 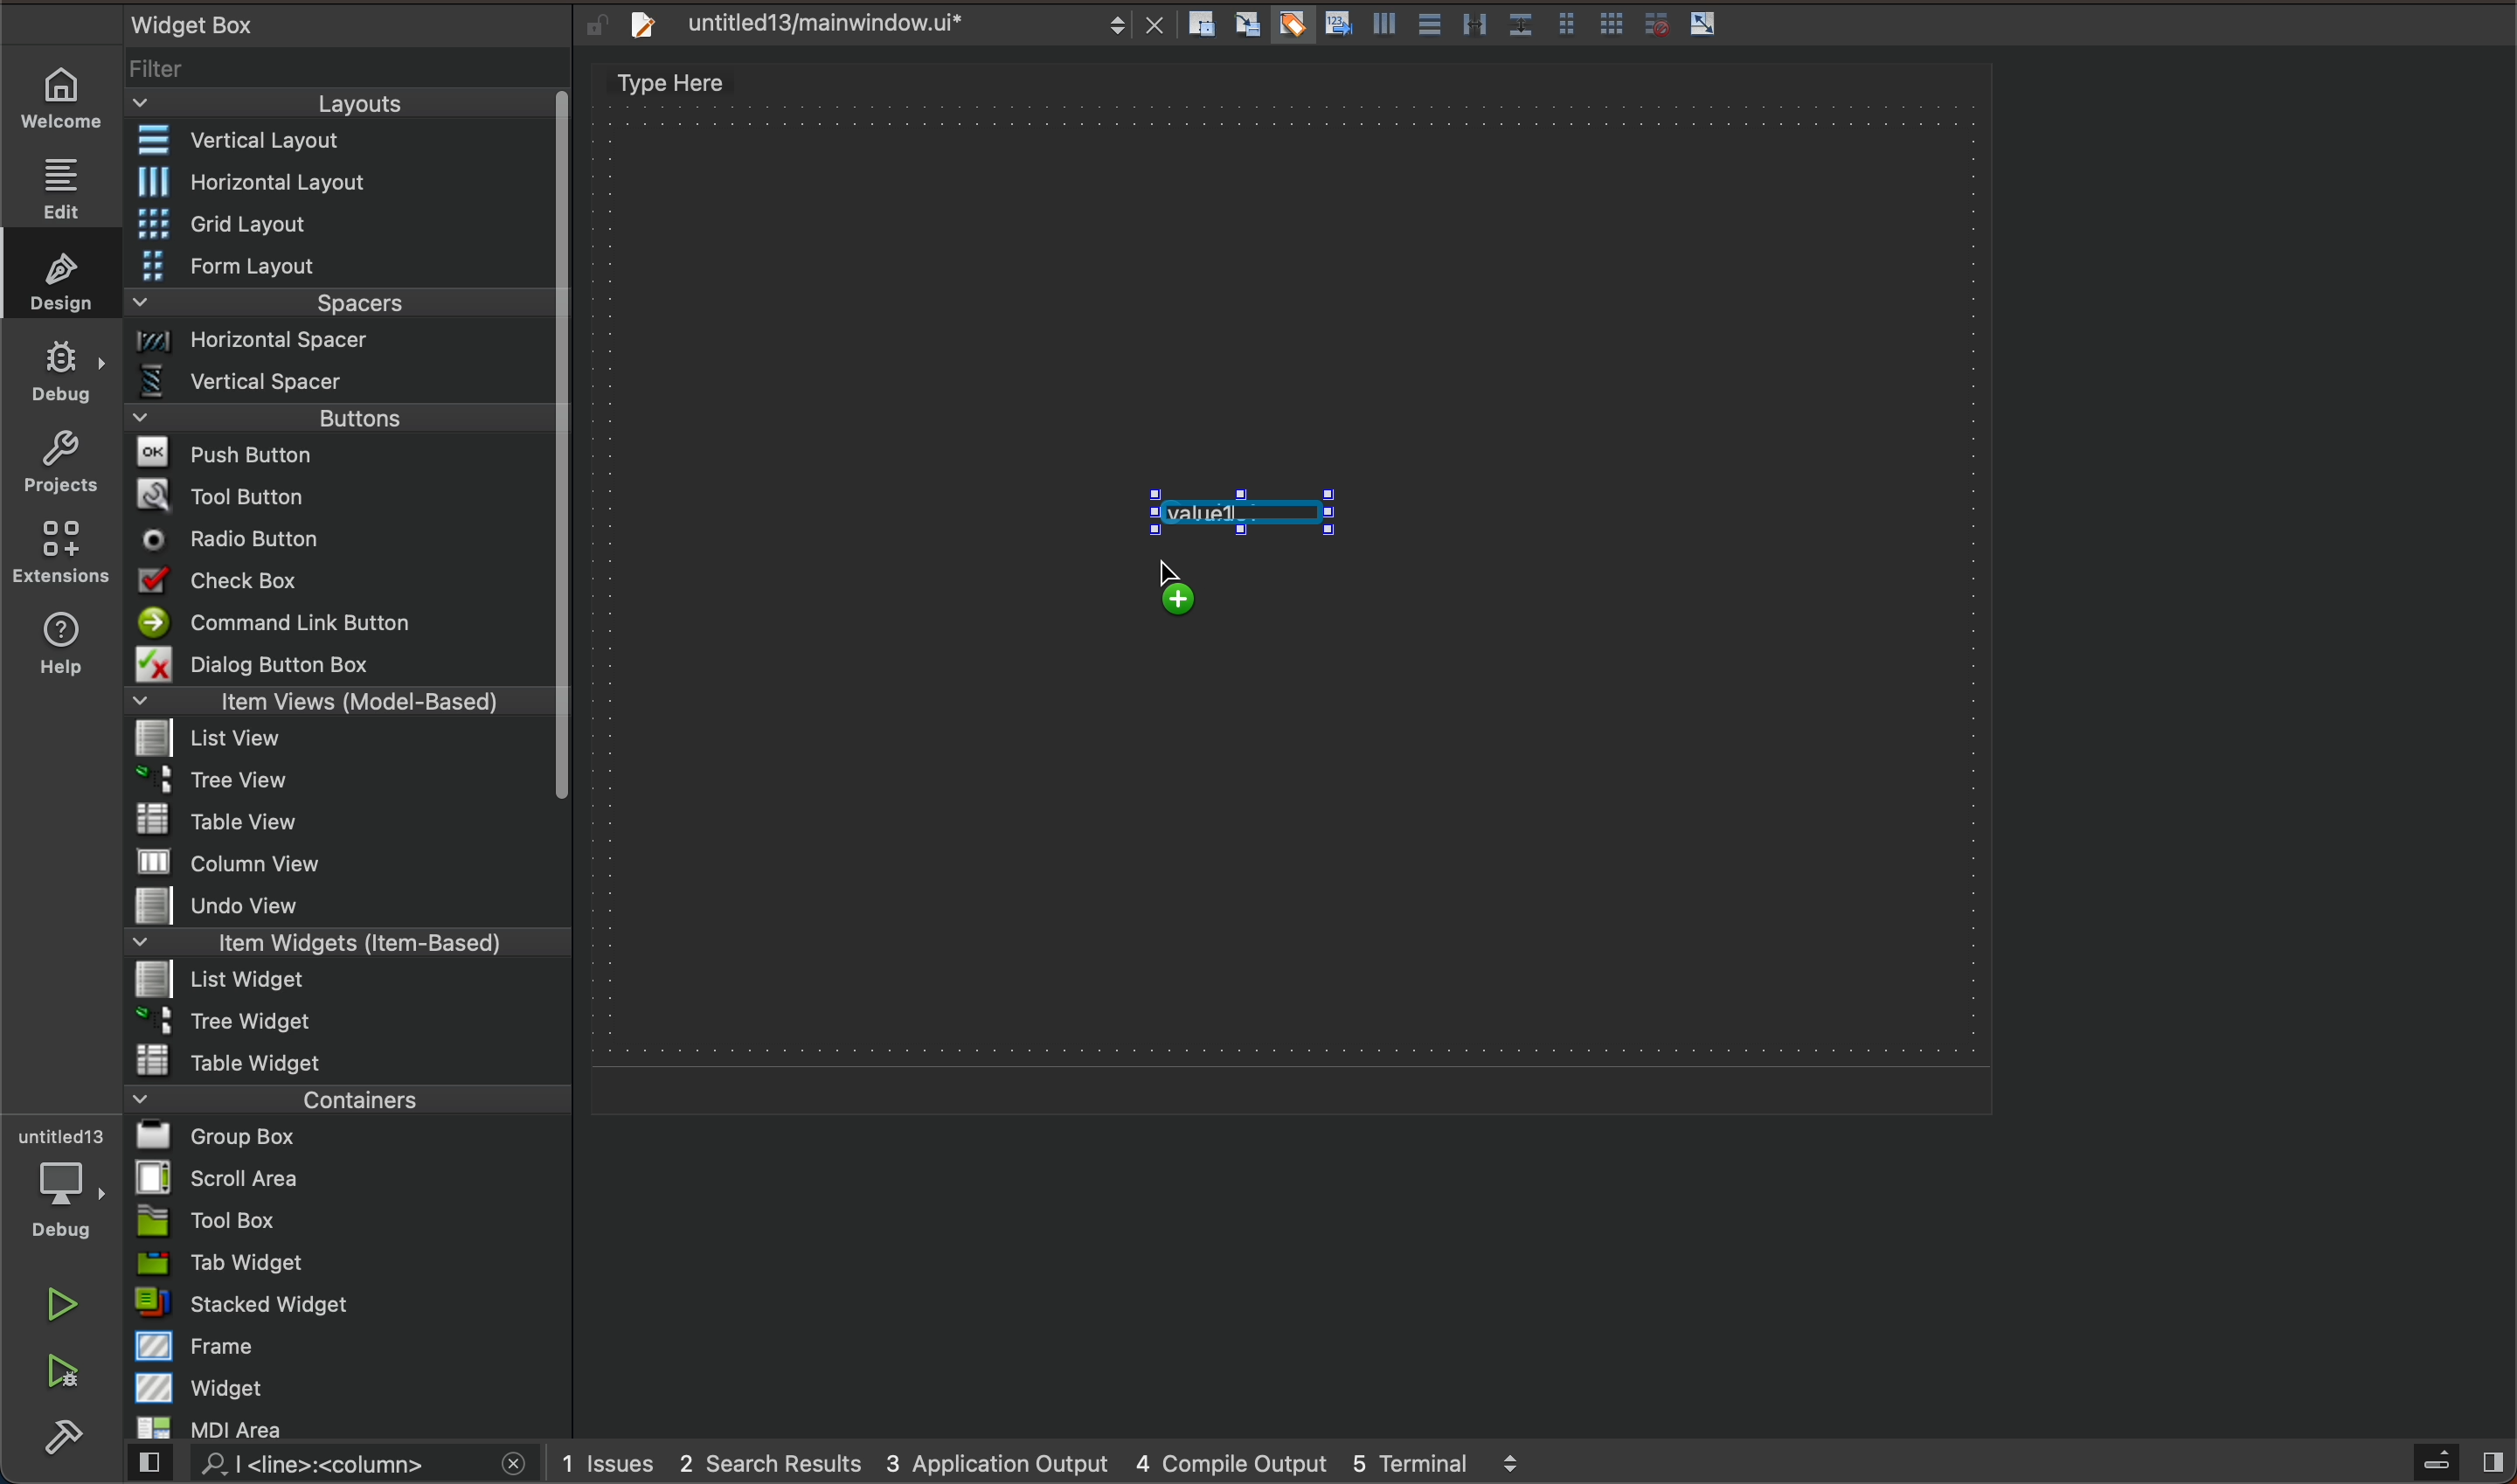 What do you see at coordinates (1290, 26) in the screenshot?
I see `` at bounding box center [1290, 26].